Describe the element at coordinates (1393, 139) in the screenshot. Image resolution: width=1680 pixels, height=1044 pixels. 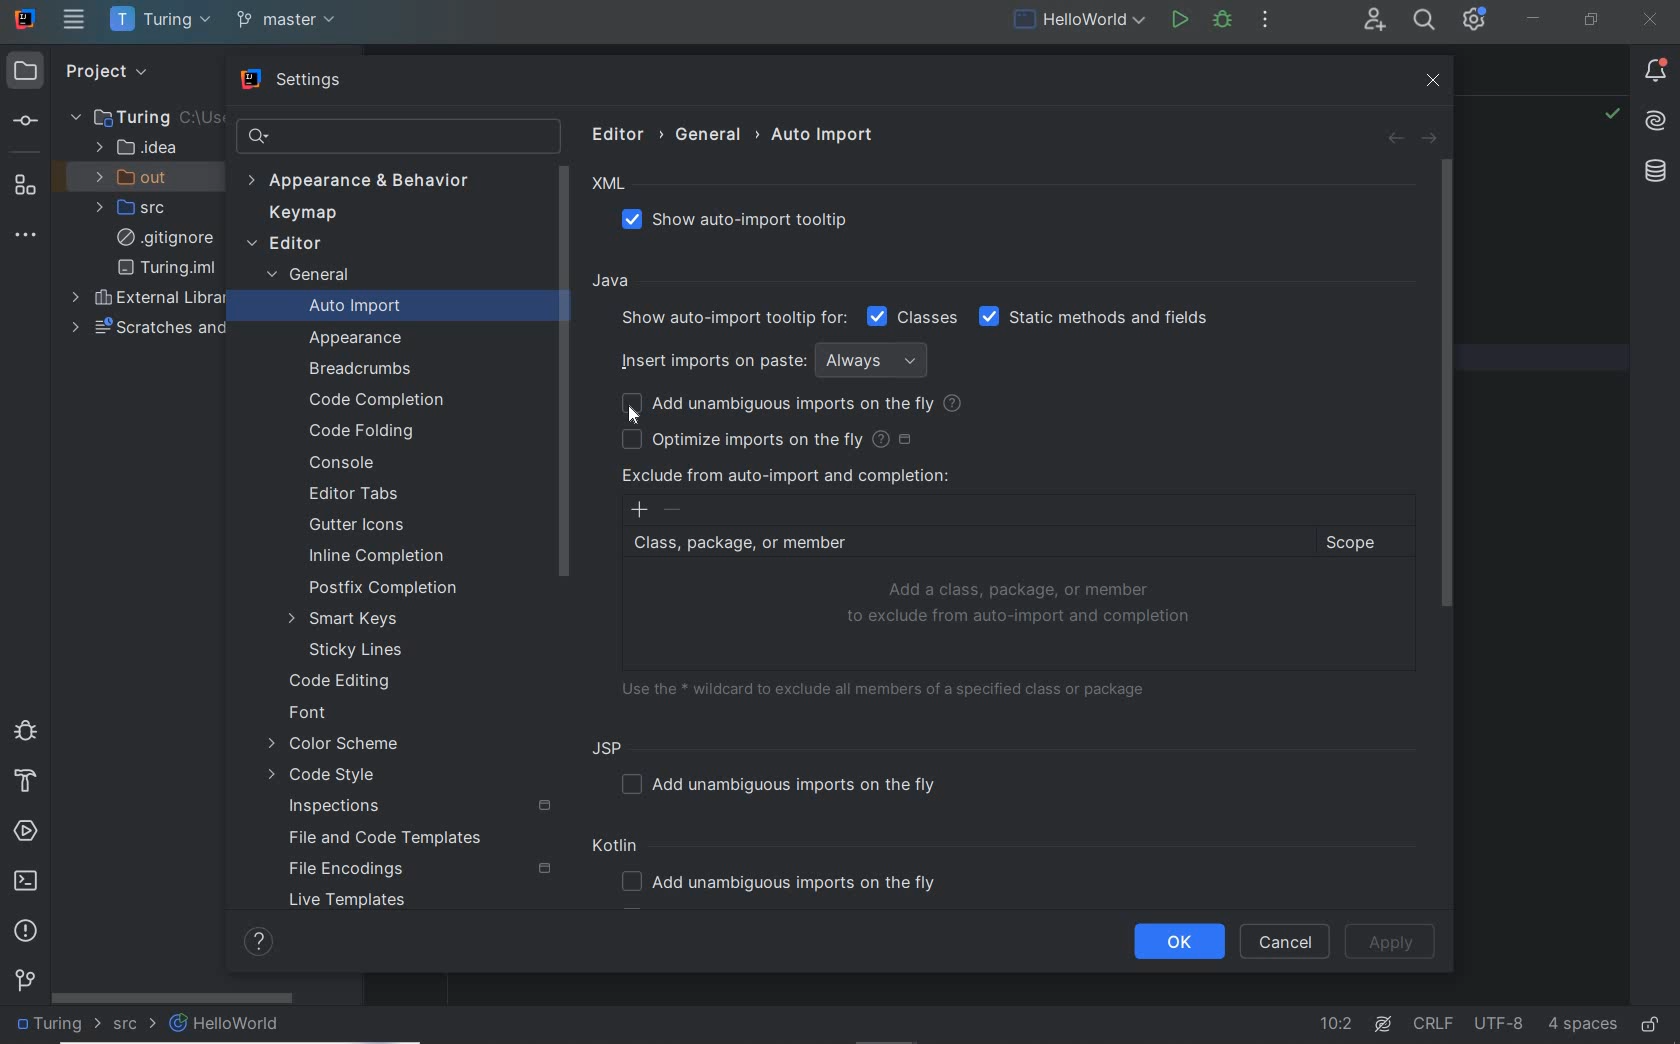
I see `back` at that location.